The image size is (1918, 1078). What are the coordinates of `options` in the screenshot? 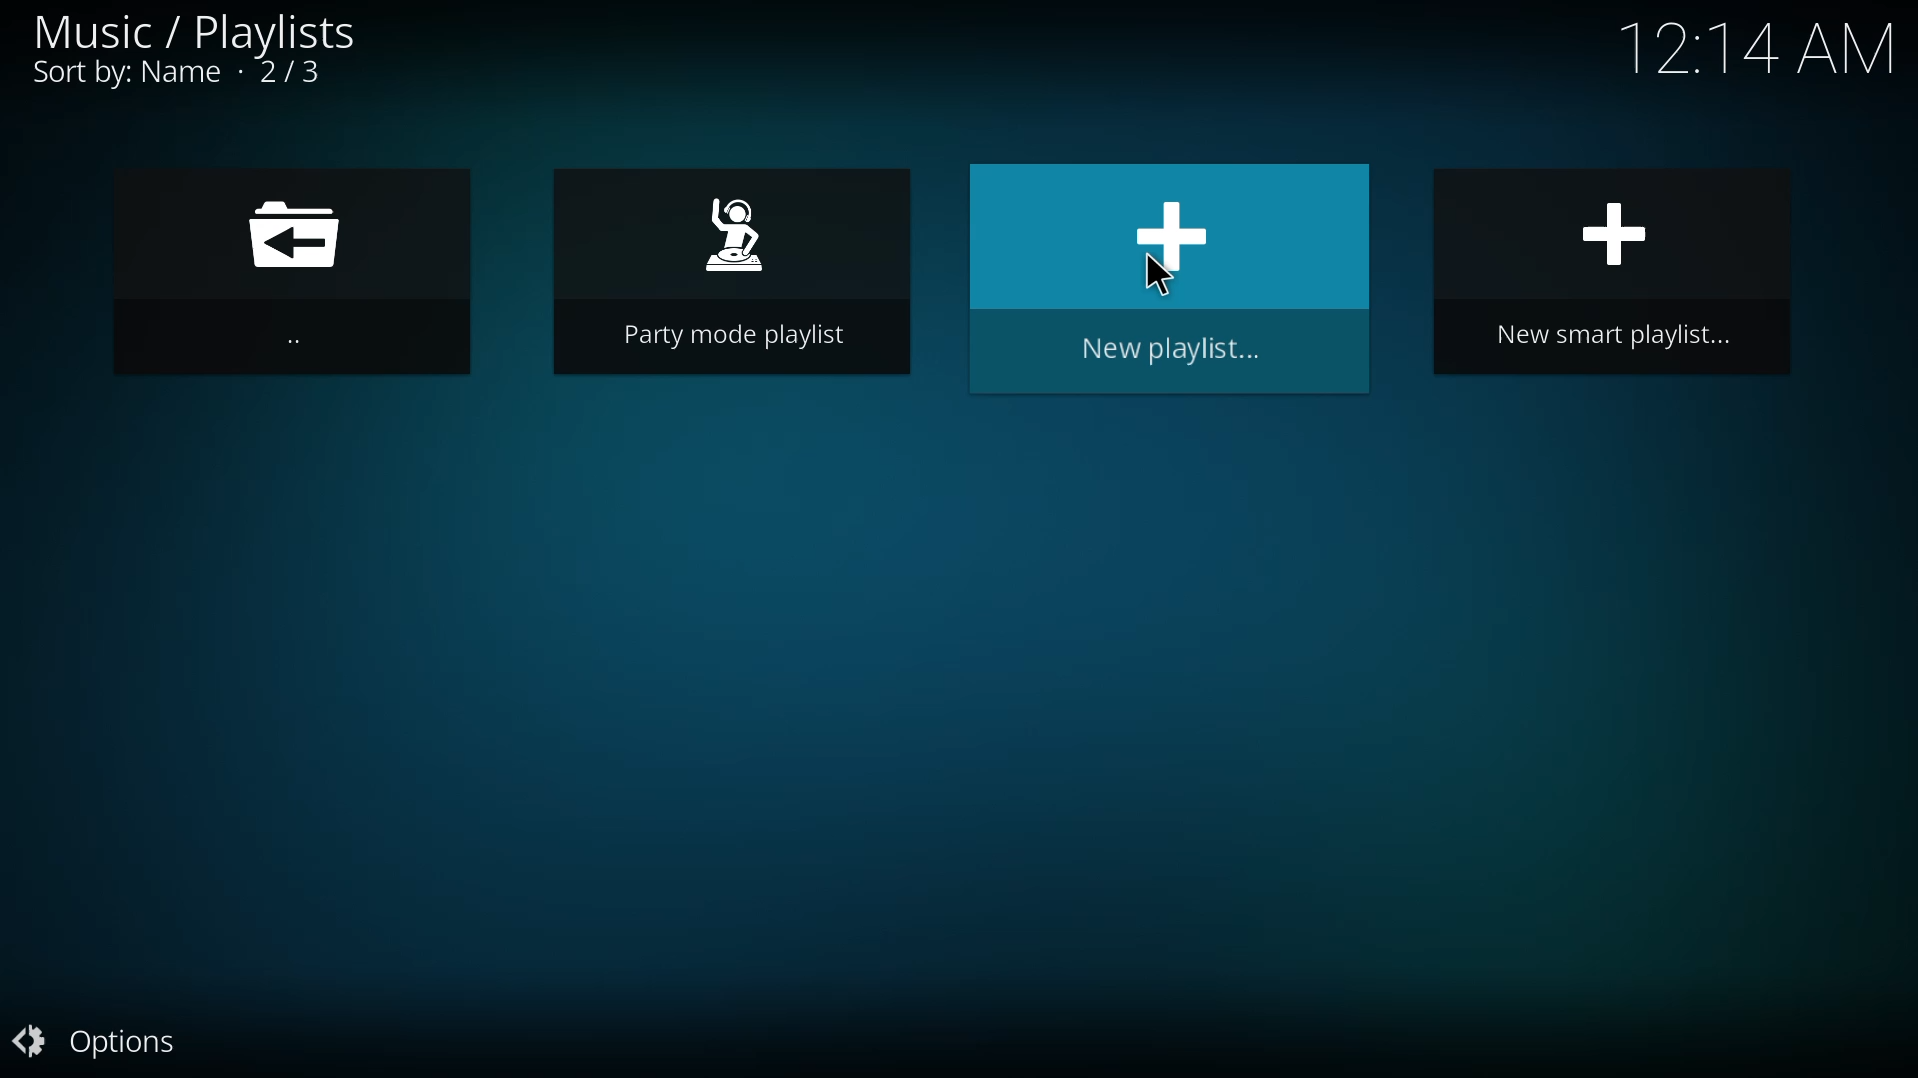 It's located at (93, 1043).